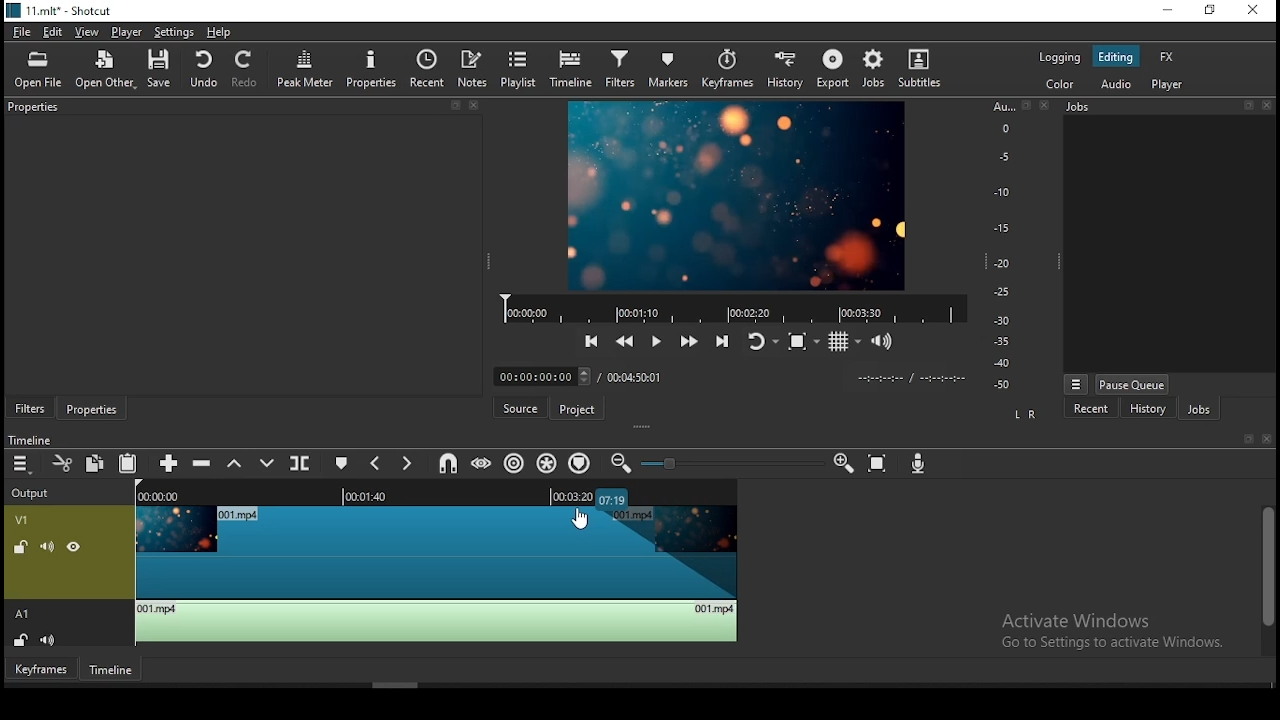 This screenshot has width=1280, height=720. Describe the element at coordinates (1119, 84) in the screenshot. I see `audio` at that location.